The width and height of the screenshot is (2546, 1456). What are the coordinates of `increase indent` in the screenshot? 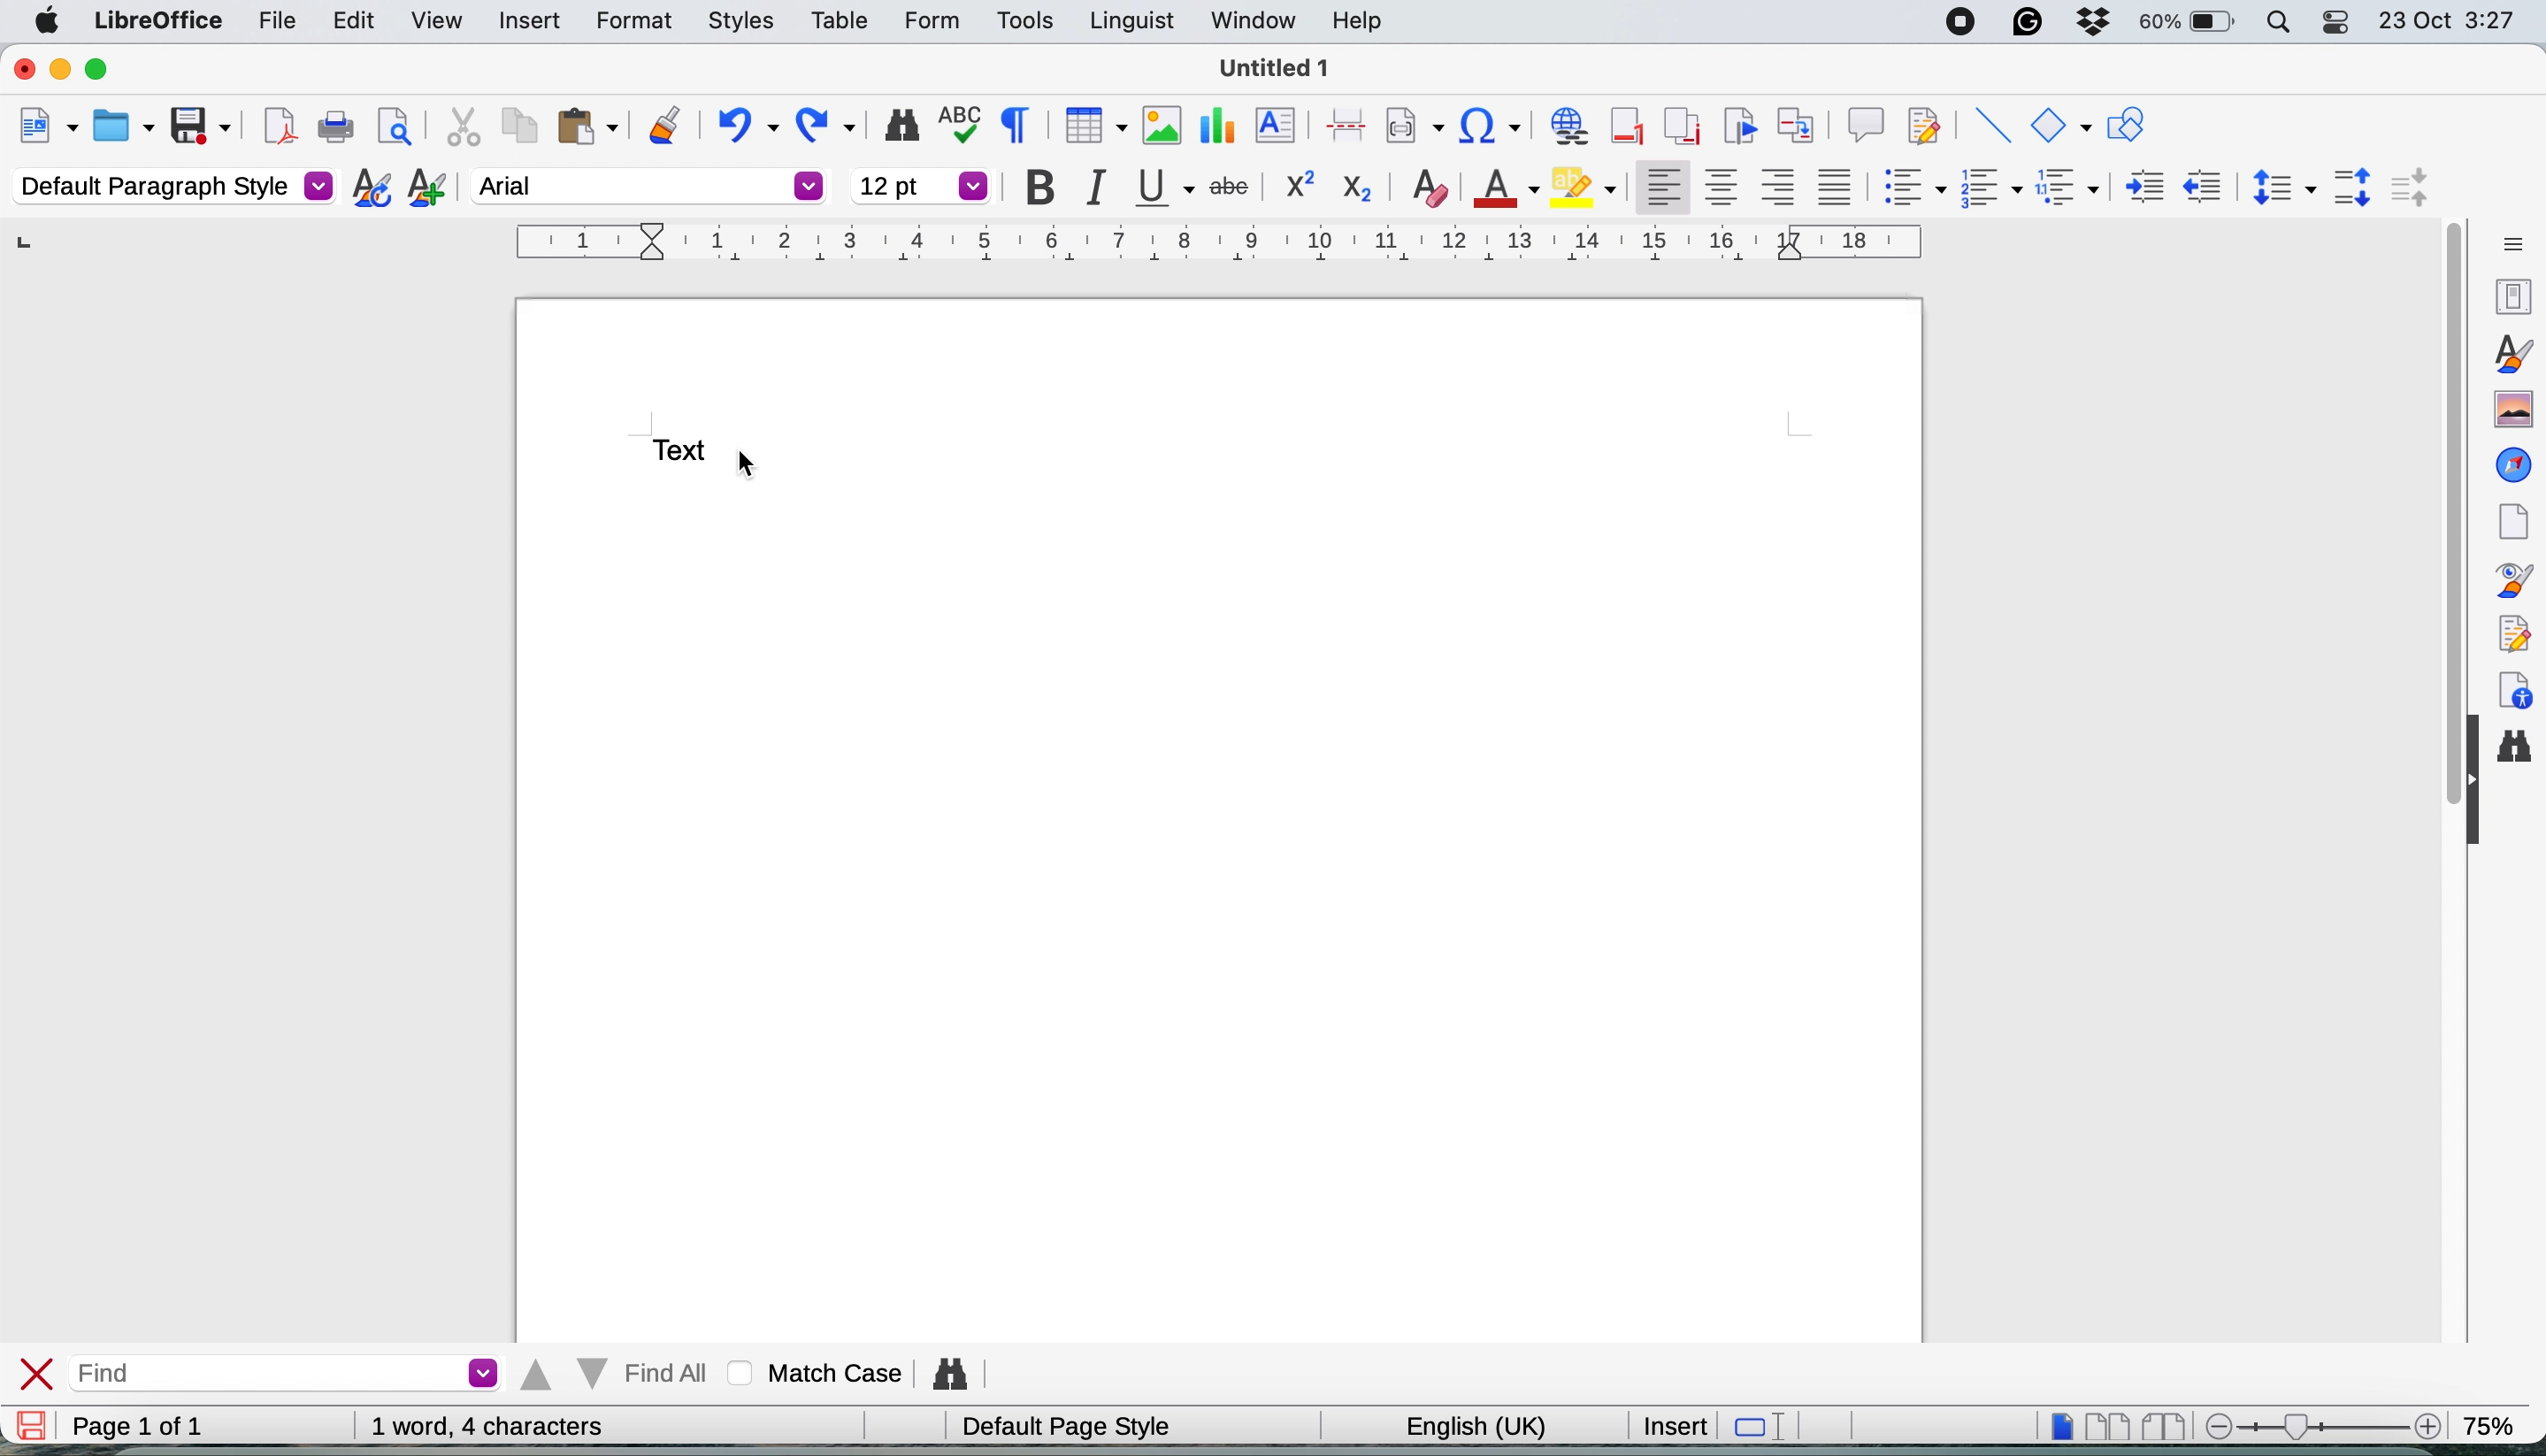 It's located at (2133, 187).